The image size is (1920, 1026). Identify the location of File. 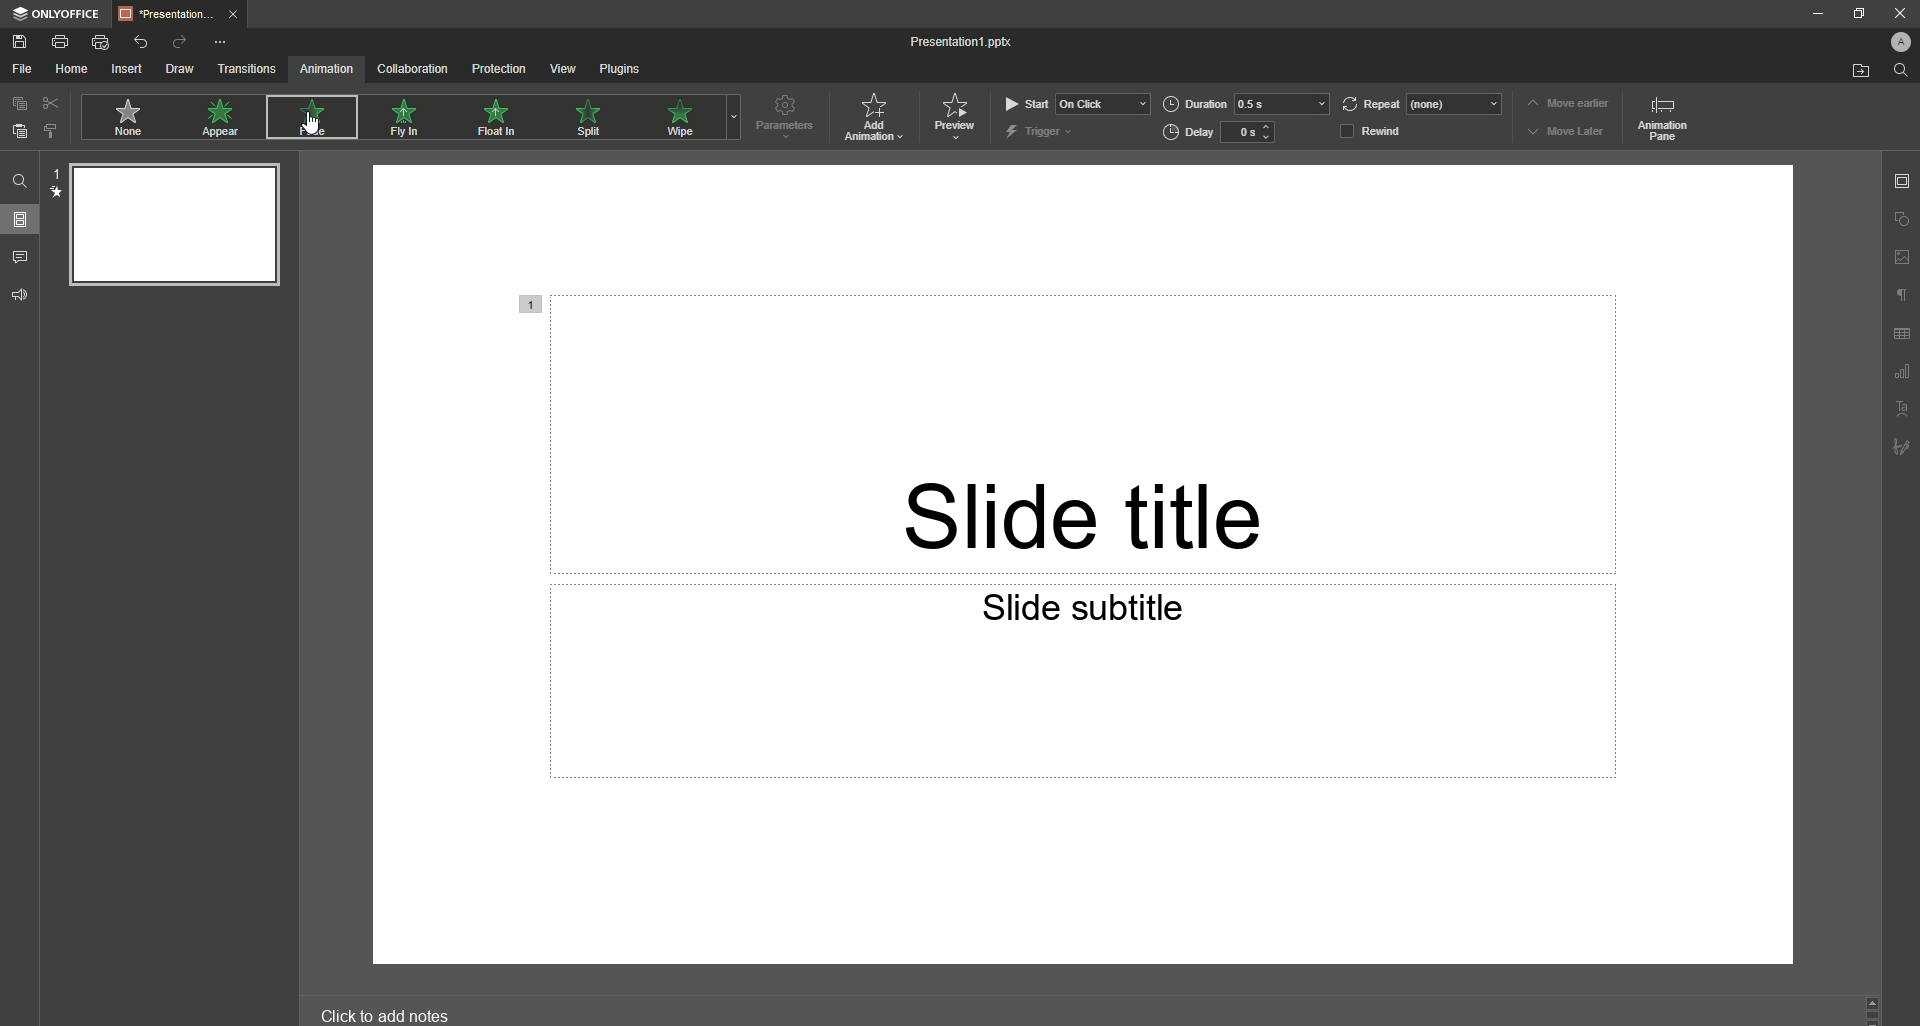
(19, 69).